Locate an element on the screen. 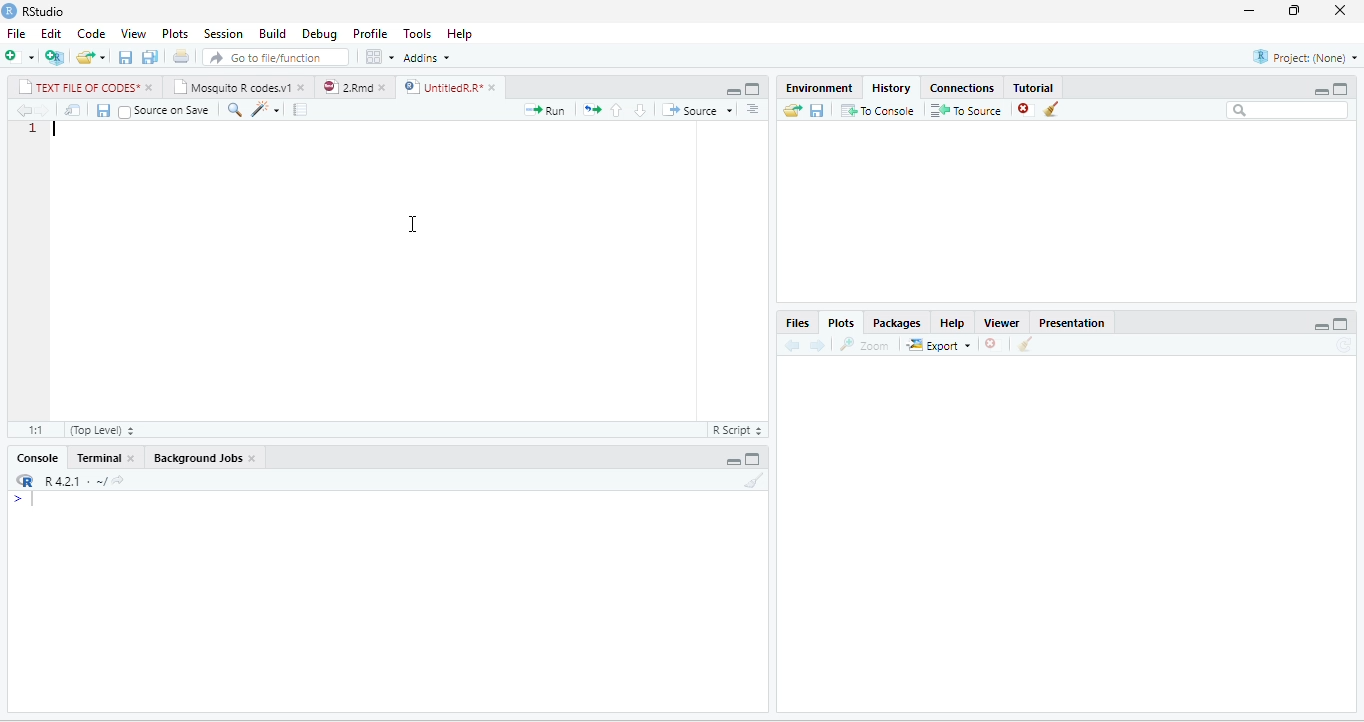  open file is located at coordinates (92, 57).